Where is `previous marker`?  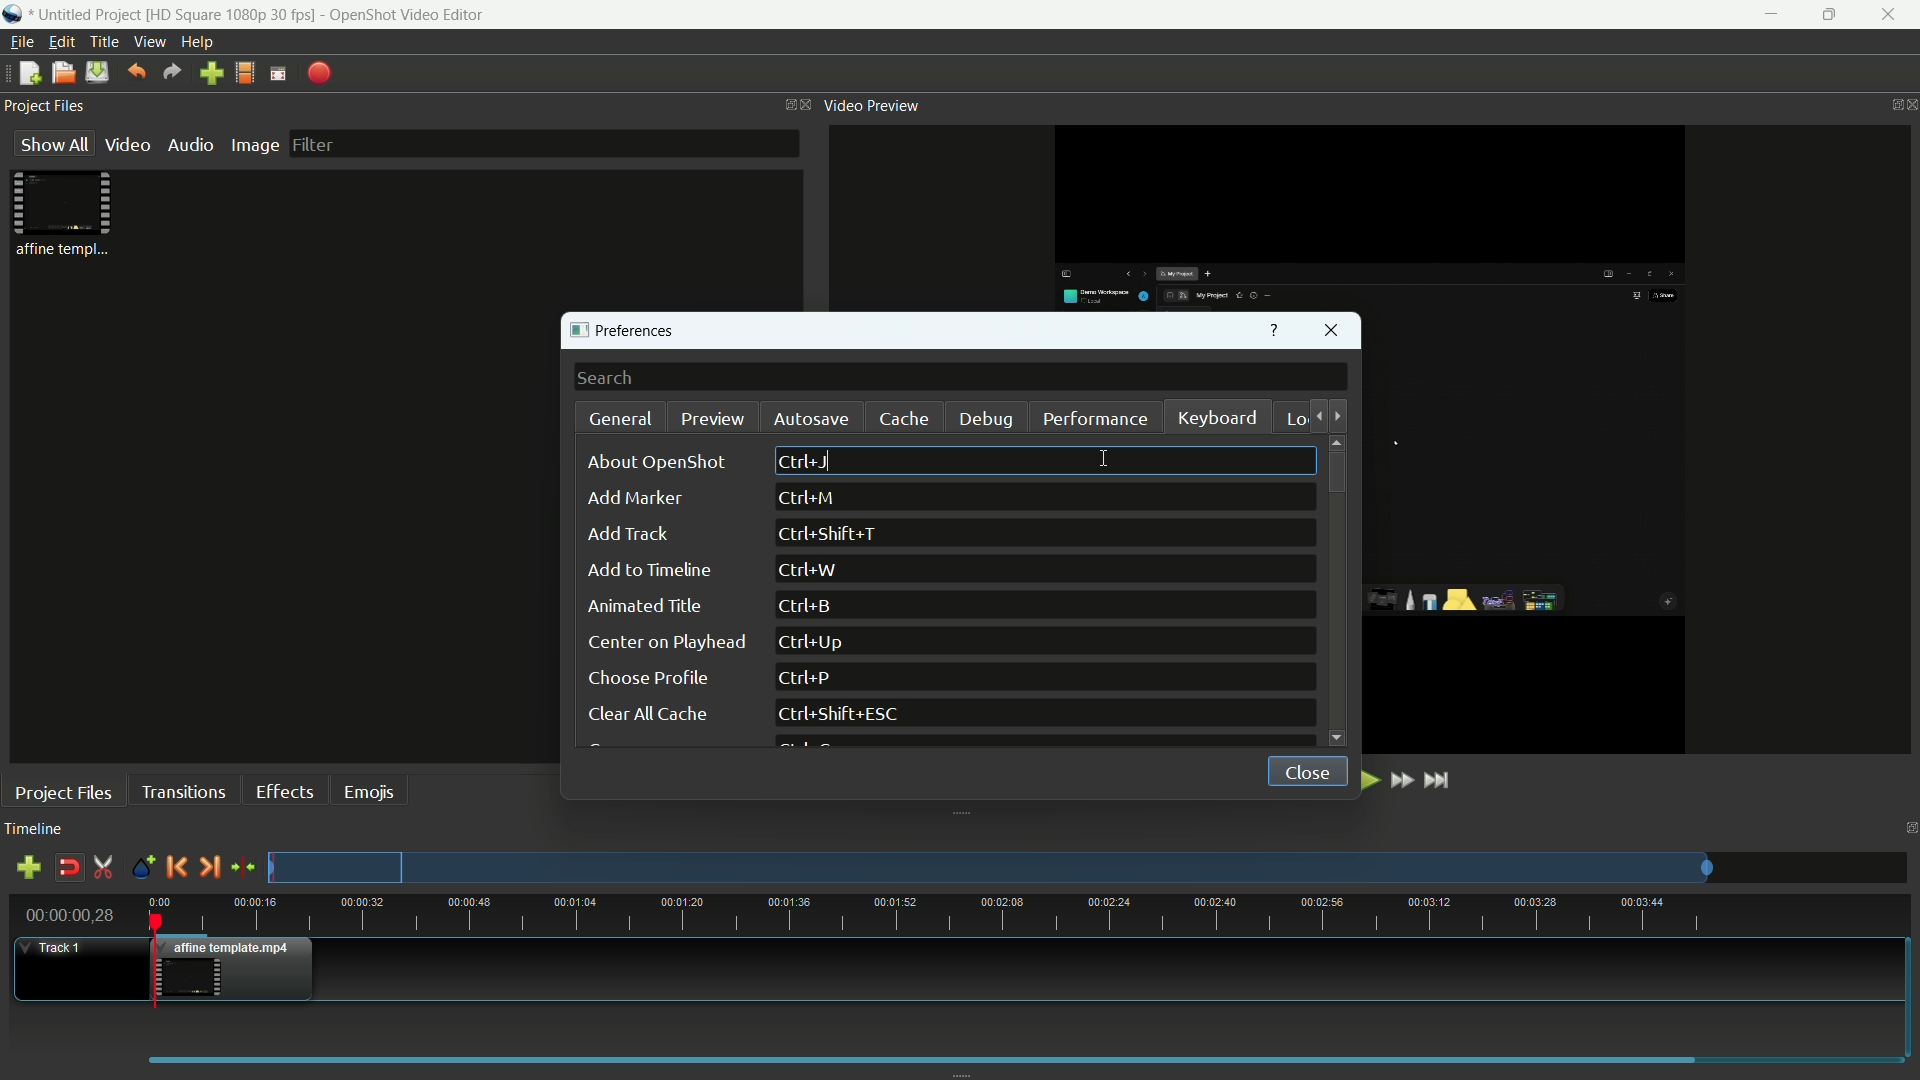 previous marker is located at coordinates (175, 866).